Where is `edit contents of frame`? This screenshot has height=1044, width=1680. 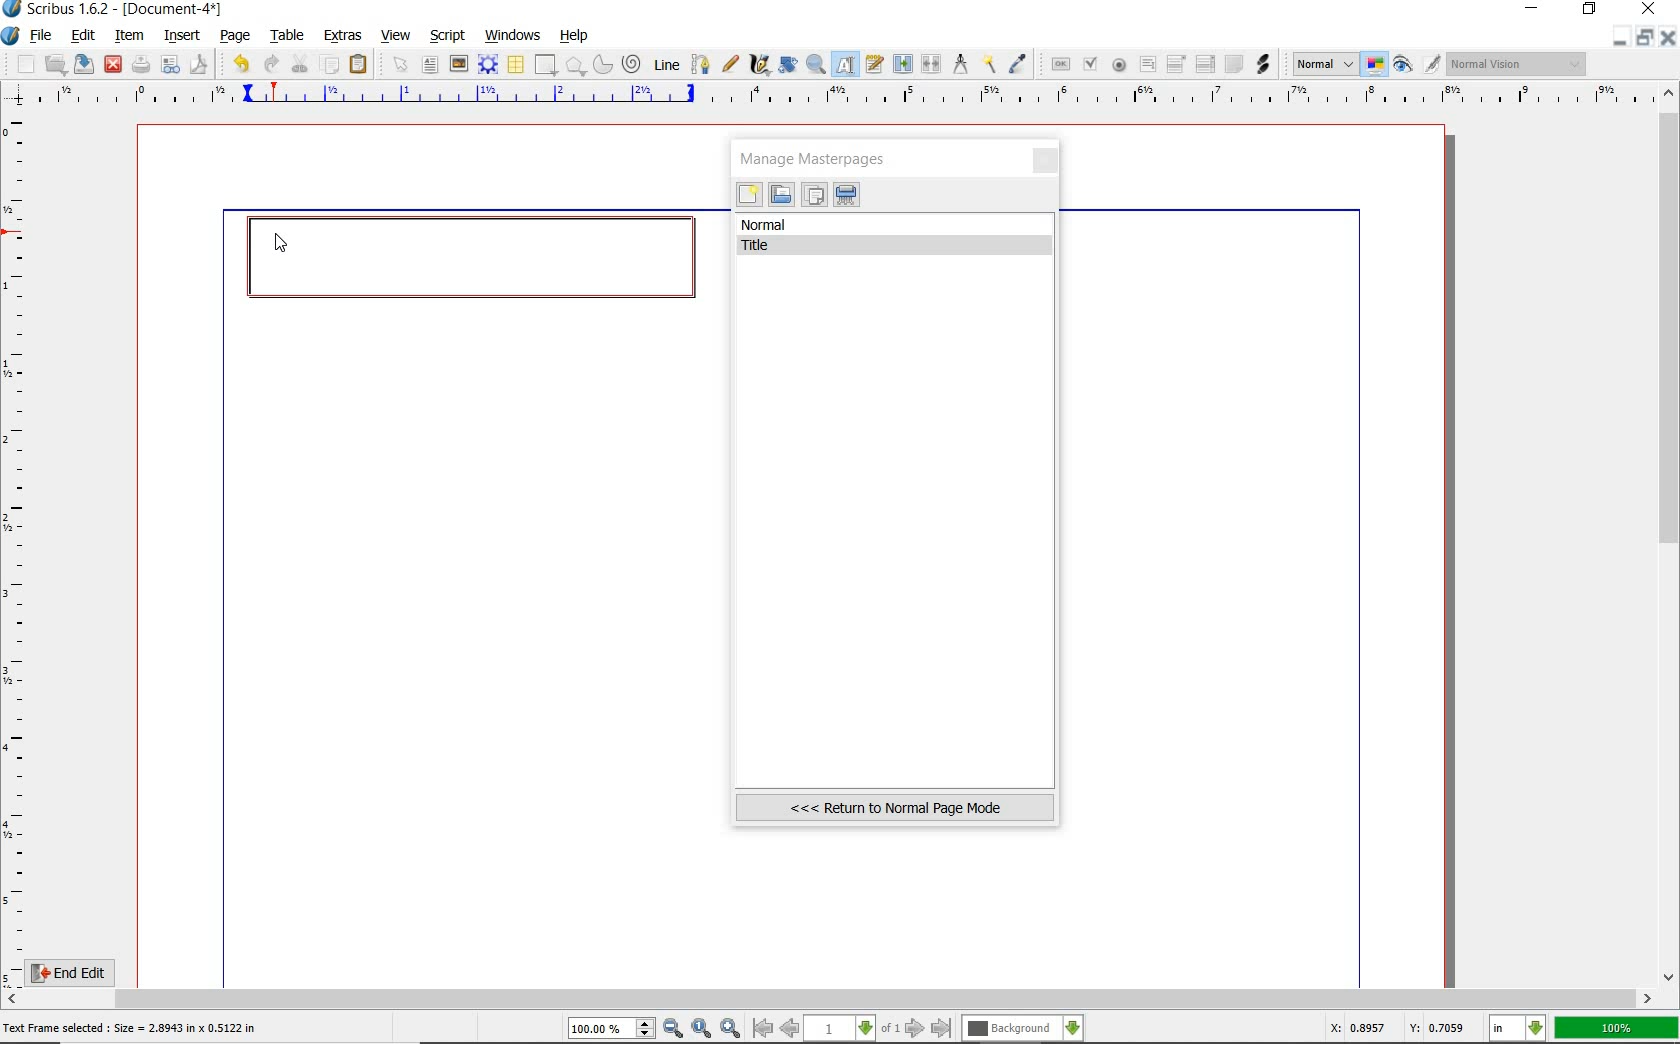 edit contents of frame is located at coordinates (847, 66).